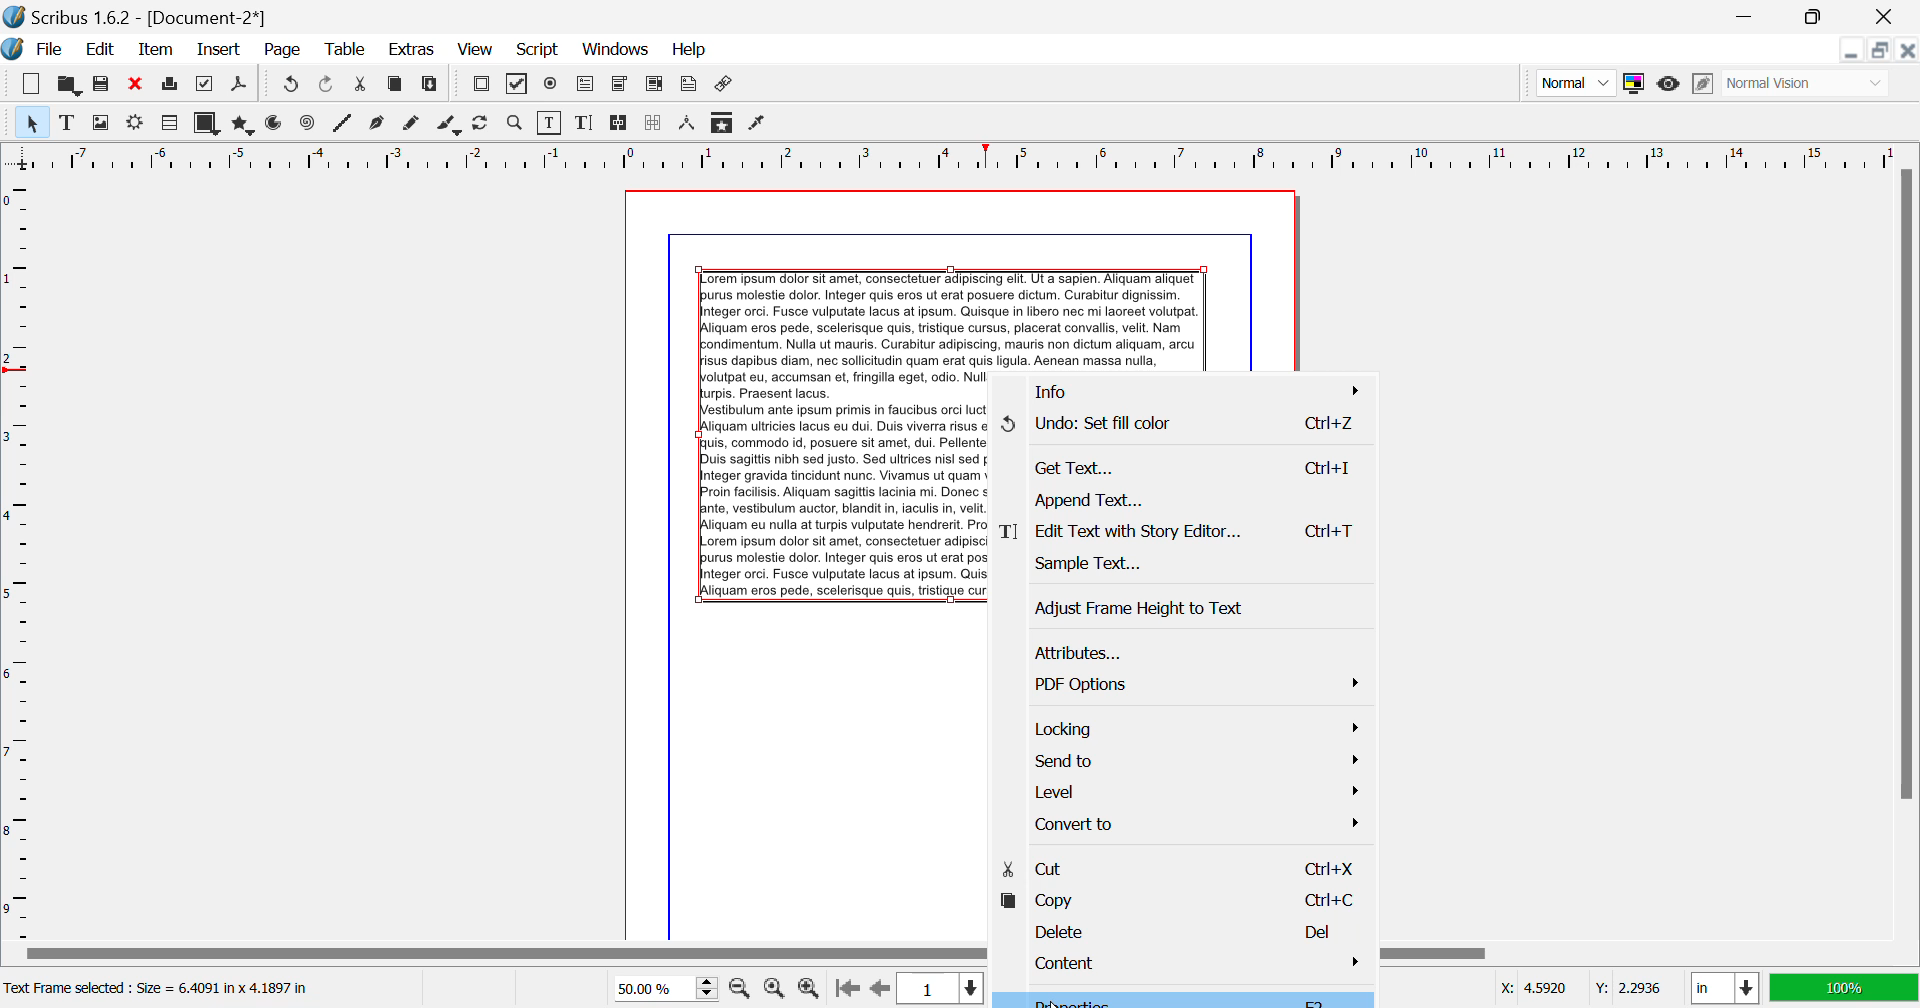  I want to click on Adjust Frame Height to Text, so click(1184, 607).